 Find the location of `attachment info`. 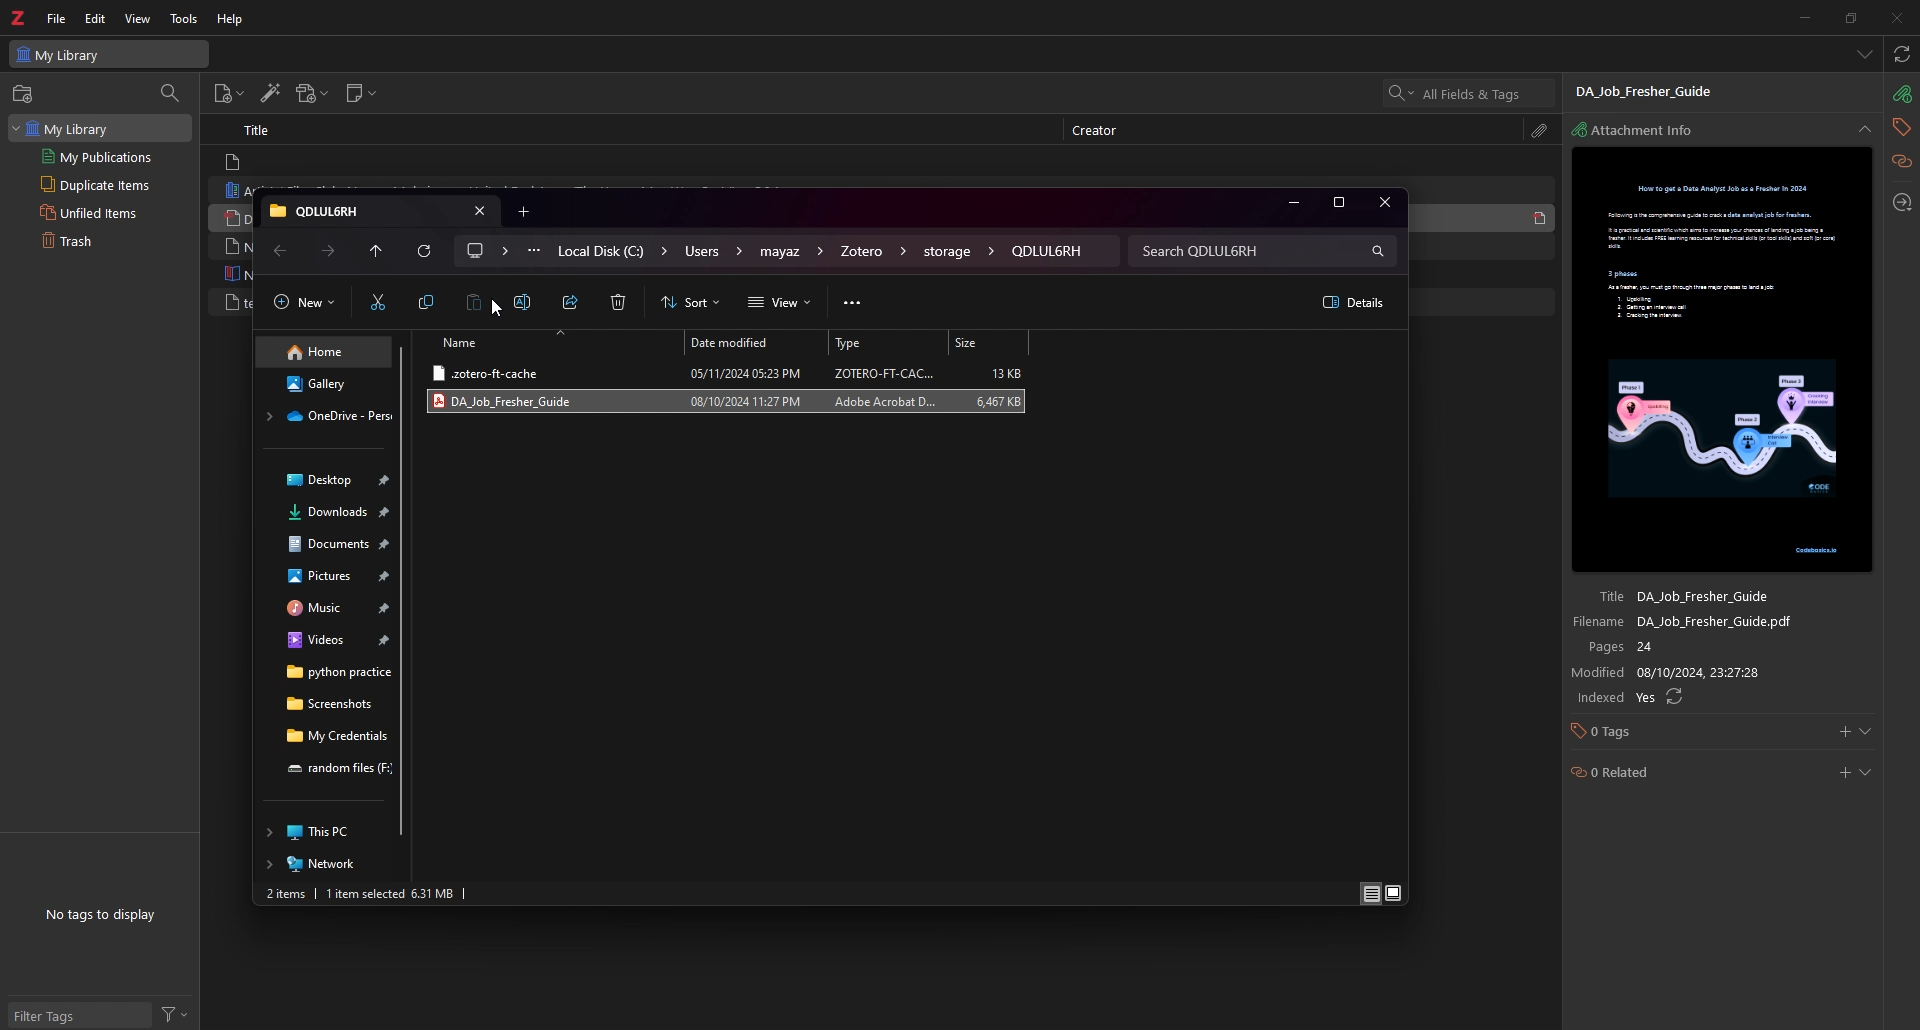

attachment info is located at coordinates (1901, 94).